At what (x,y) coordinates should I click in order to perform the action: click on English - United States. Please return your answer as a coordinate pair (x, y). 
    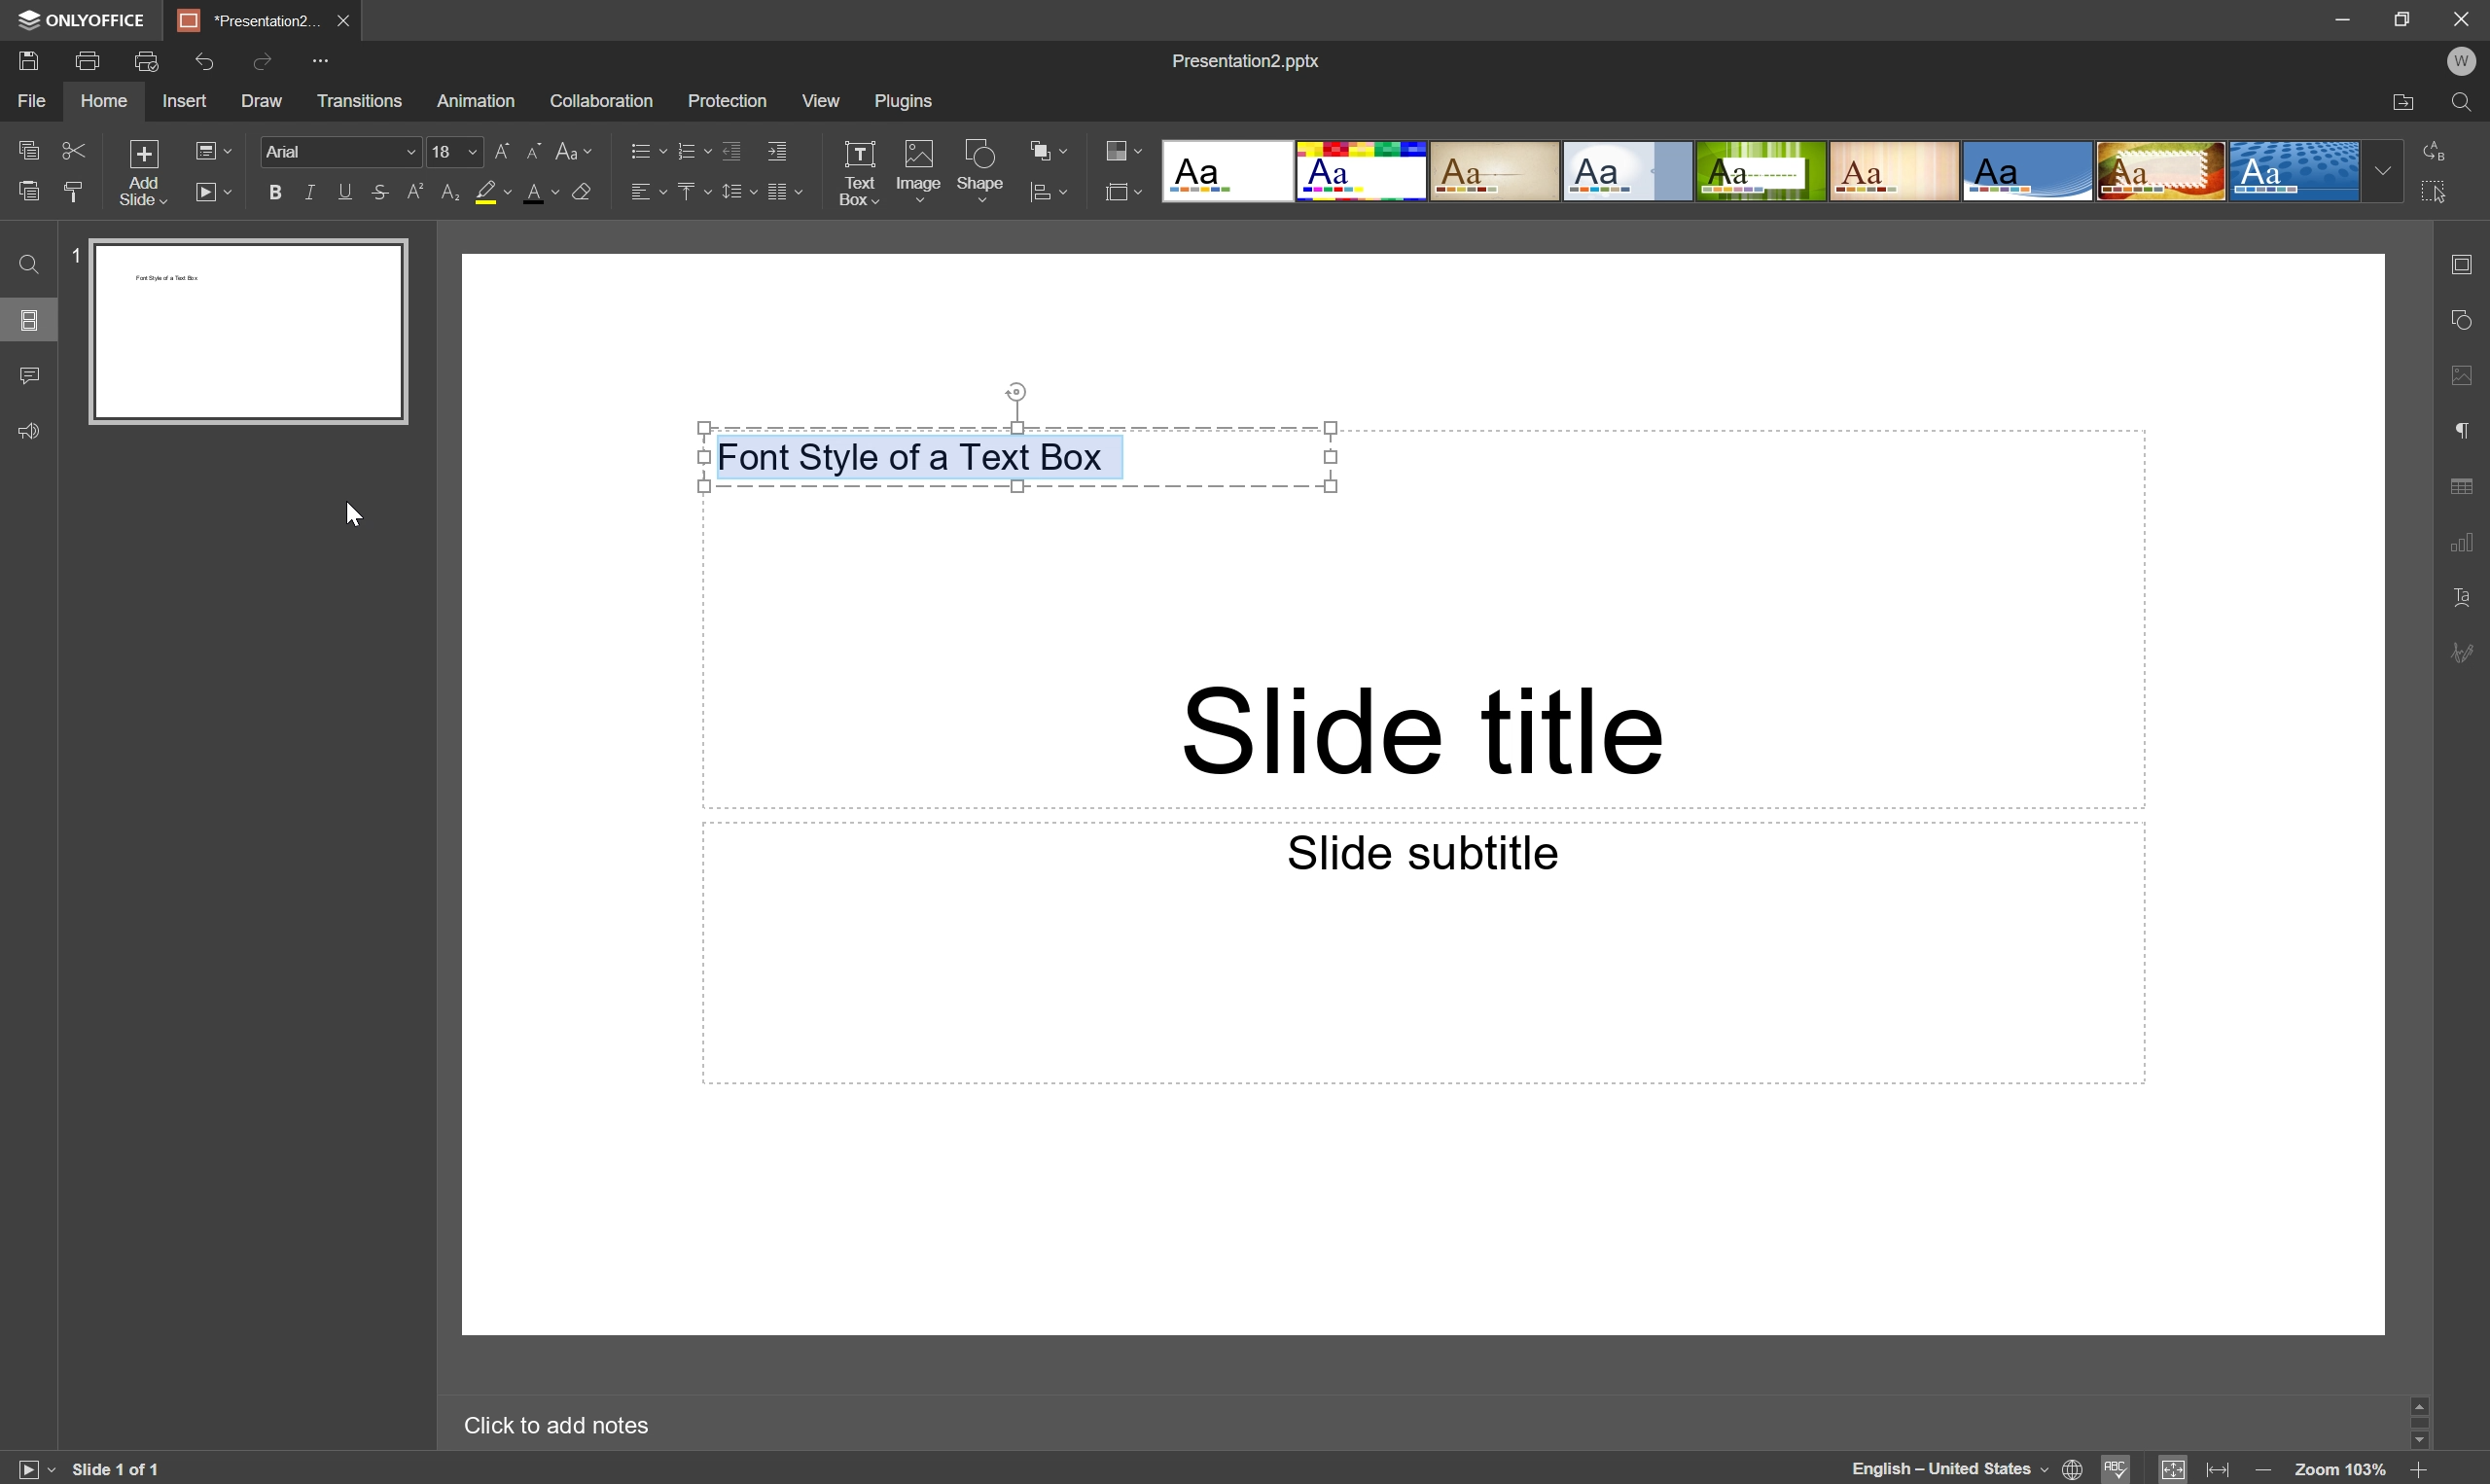
    Looking at the image, I should click on (1938, 1469).